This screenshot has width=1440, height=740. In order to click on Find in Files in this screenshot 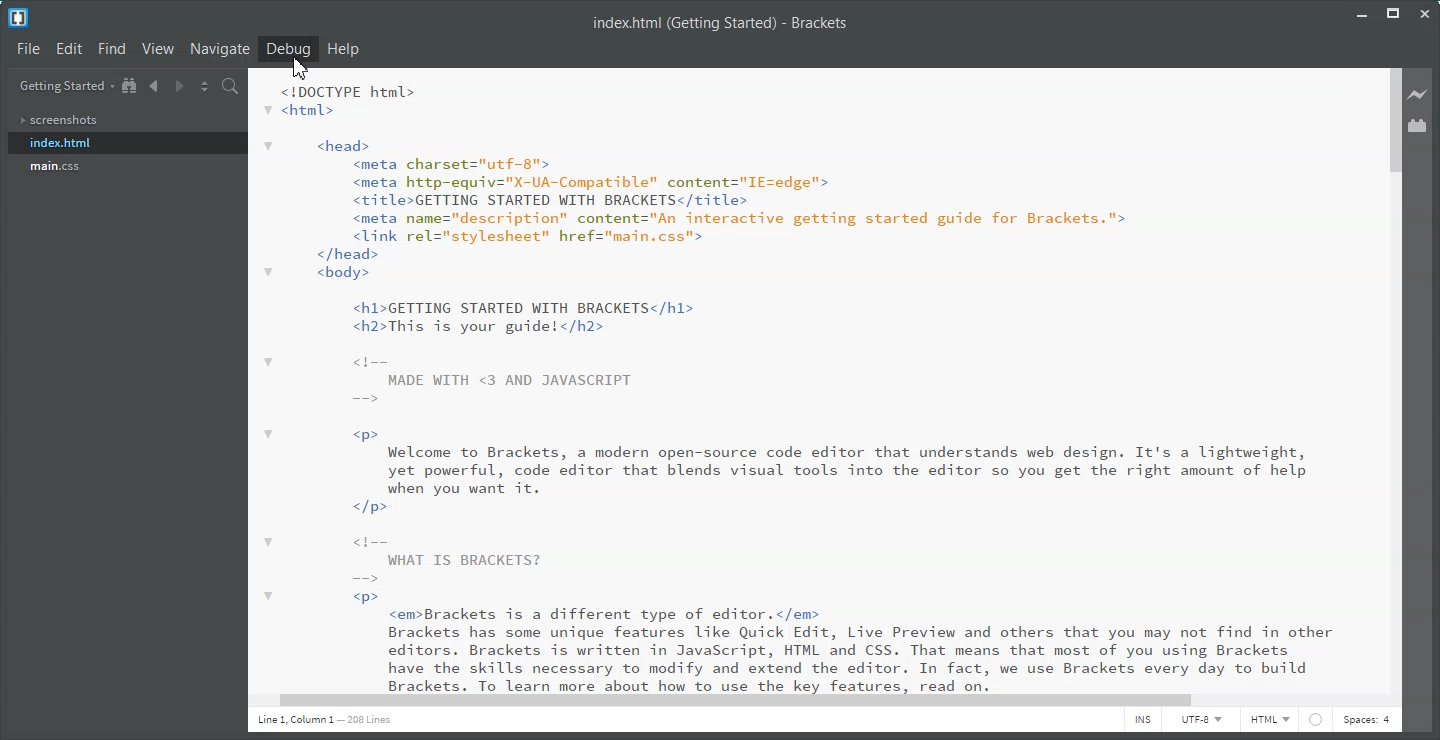, I will do `click(230, 86)`.